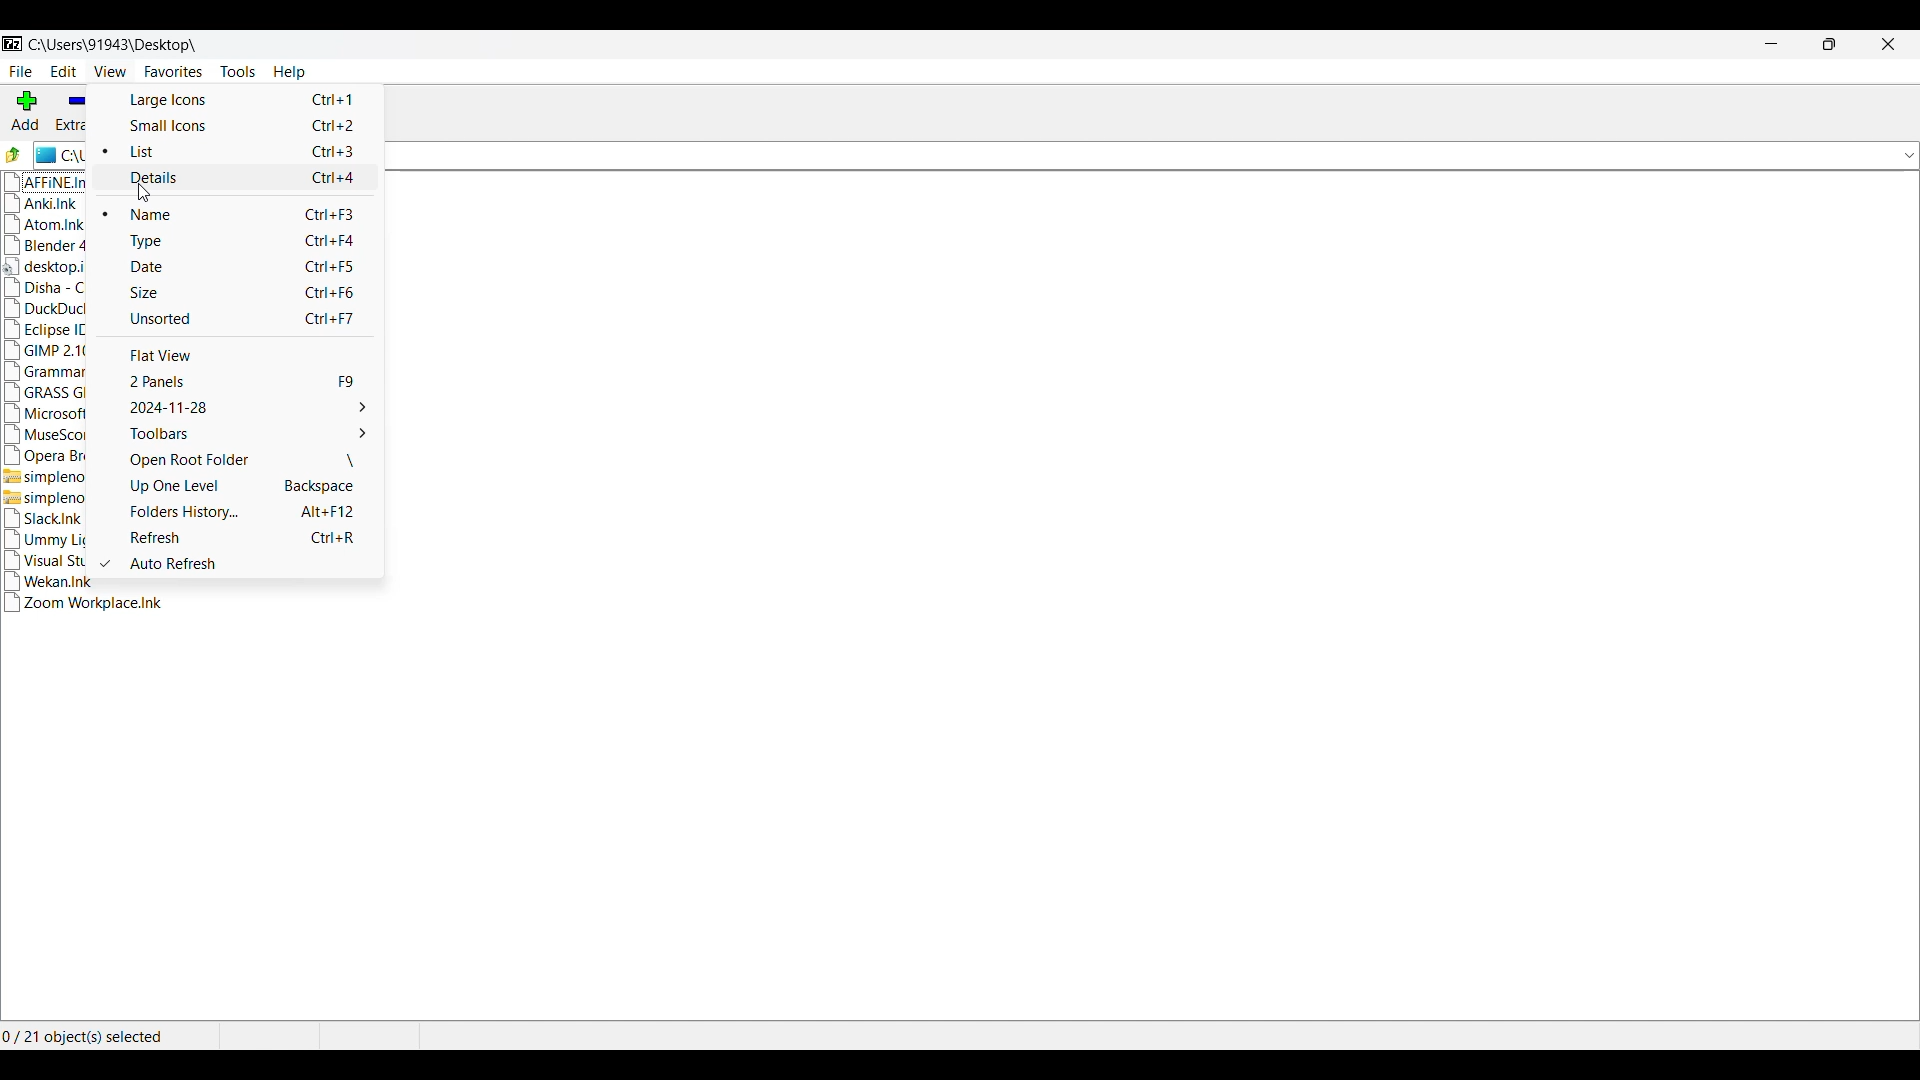  Describe the element at coordinates (174, 72) in the screenshot. I see `Favorites` at that location.